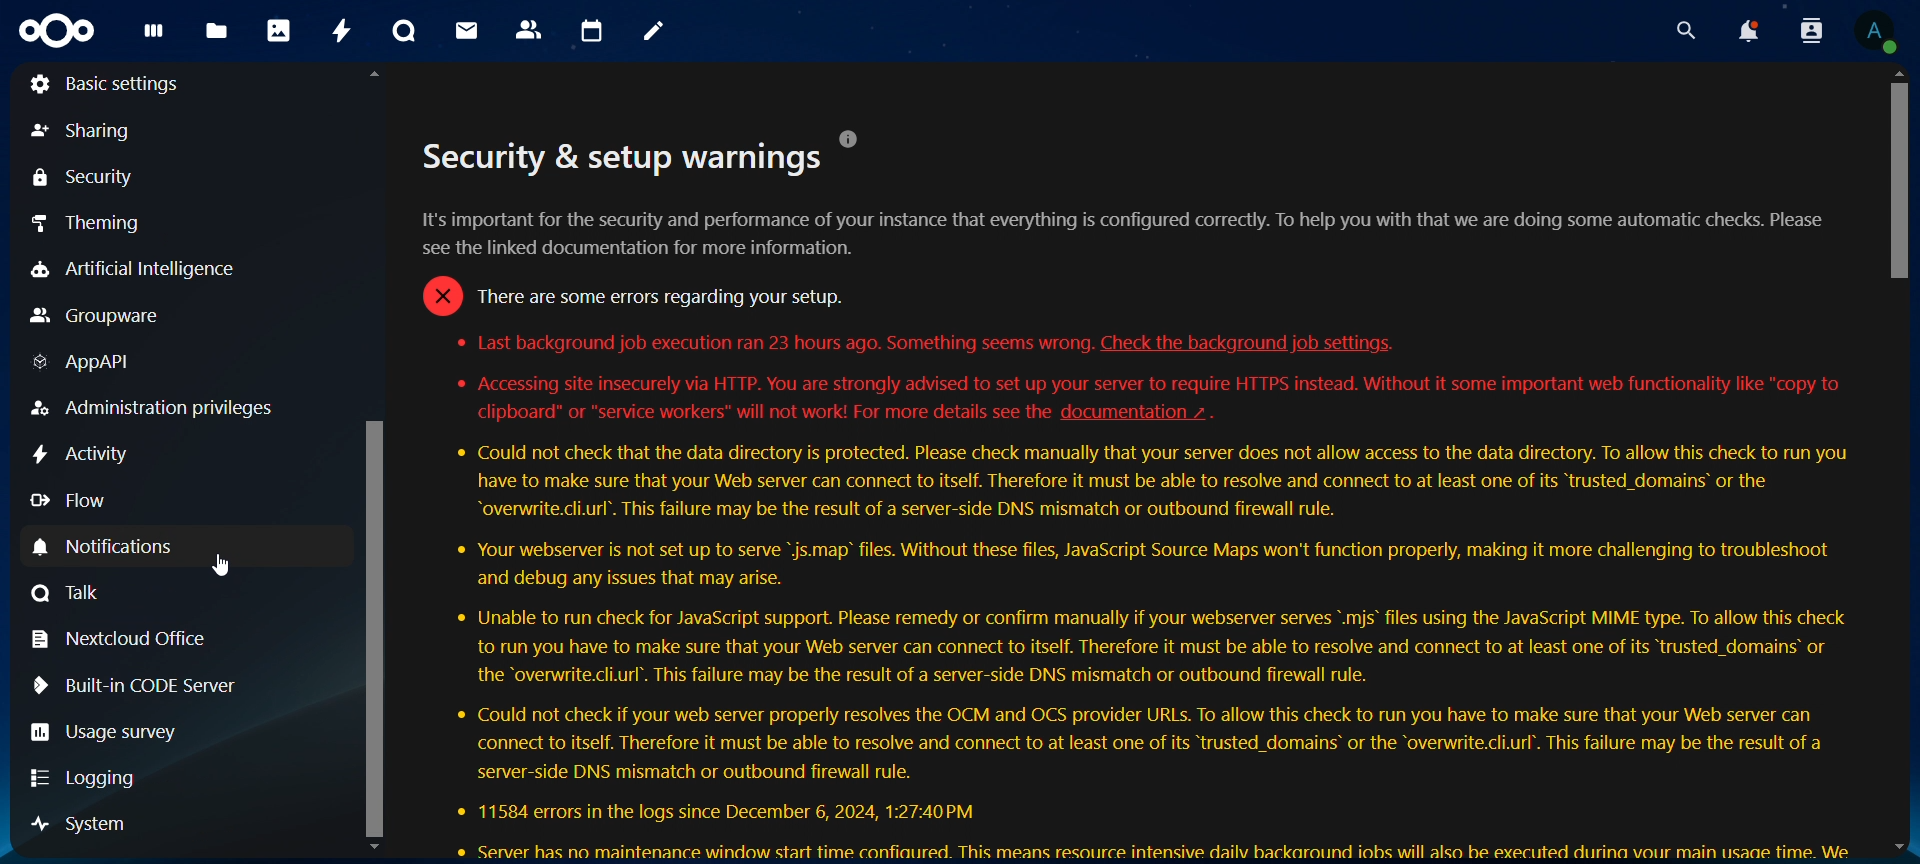 Image resolution: width=1920 pixels, height=864 pixels. What do you see at coordinates (144, 268) in the screenshot?
I see `artificial intelligence` at bounding box center [144, 268].